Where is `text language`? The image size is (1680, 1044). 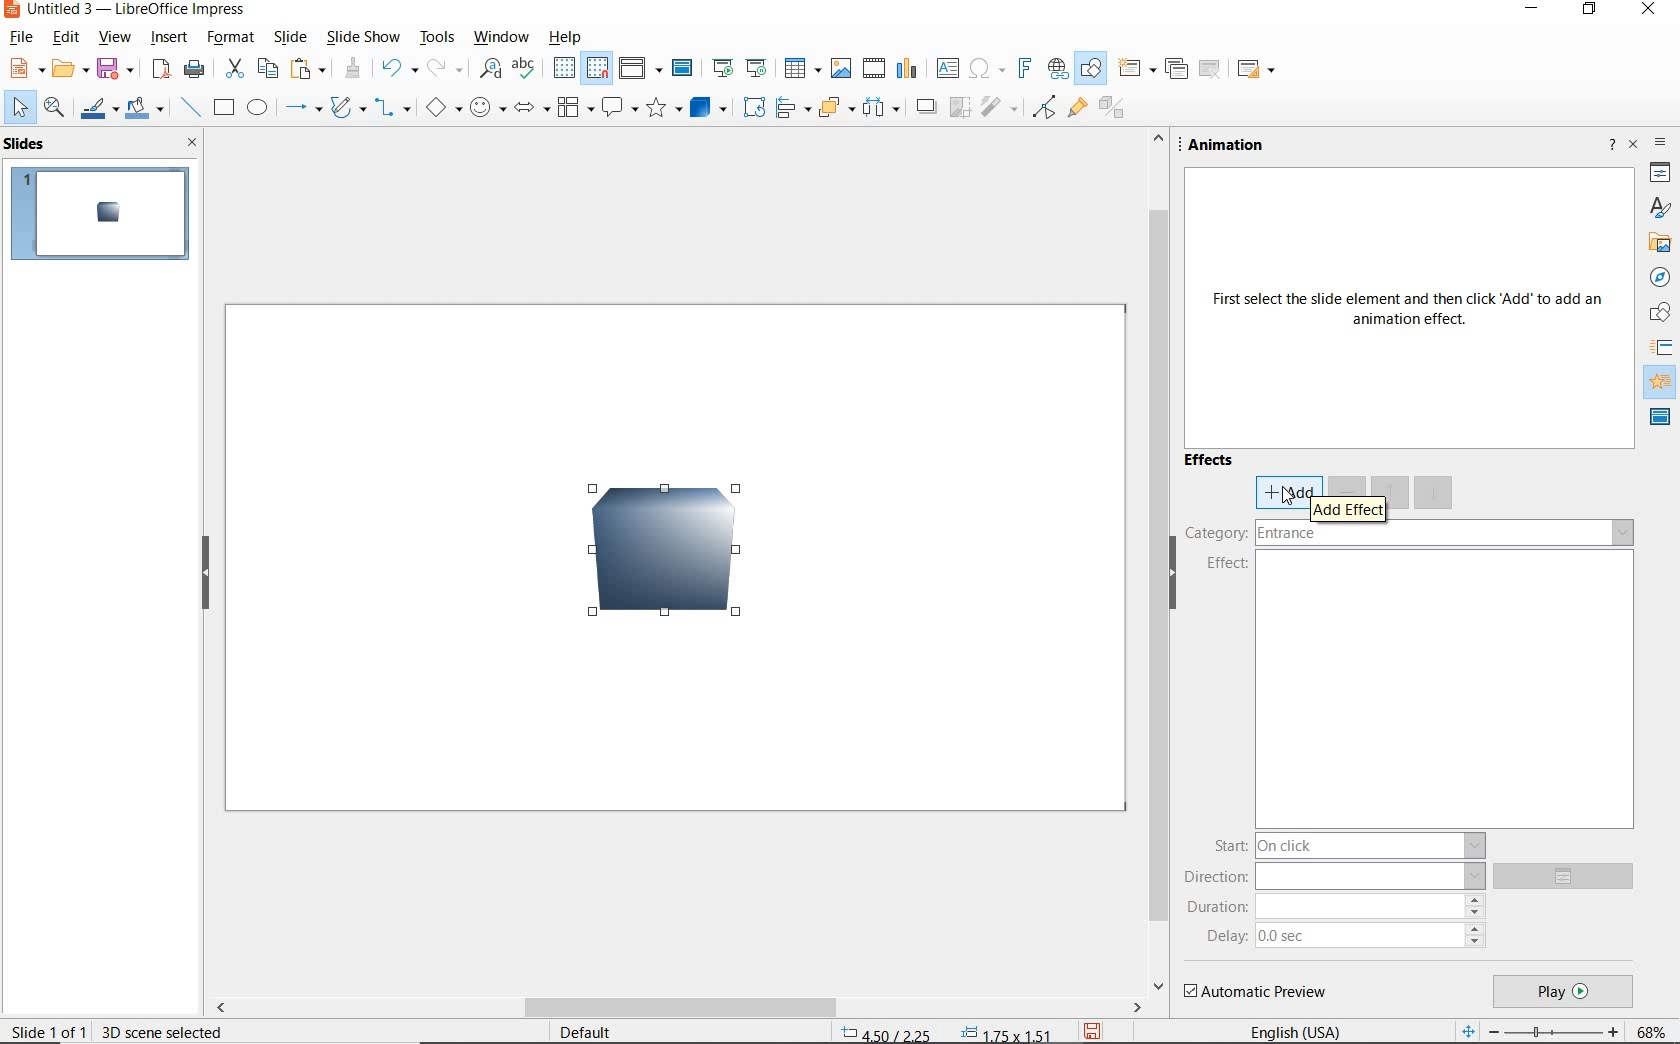
text language is located at coordinates (1298, 1030).